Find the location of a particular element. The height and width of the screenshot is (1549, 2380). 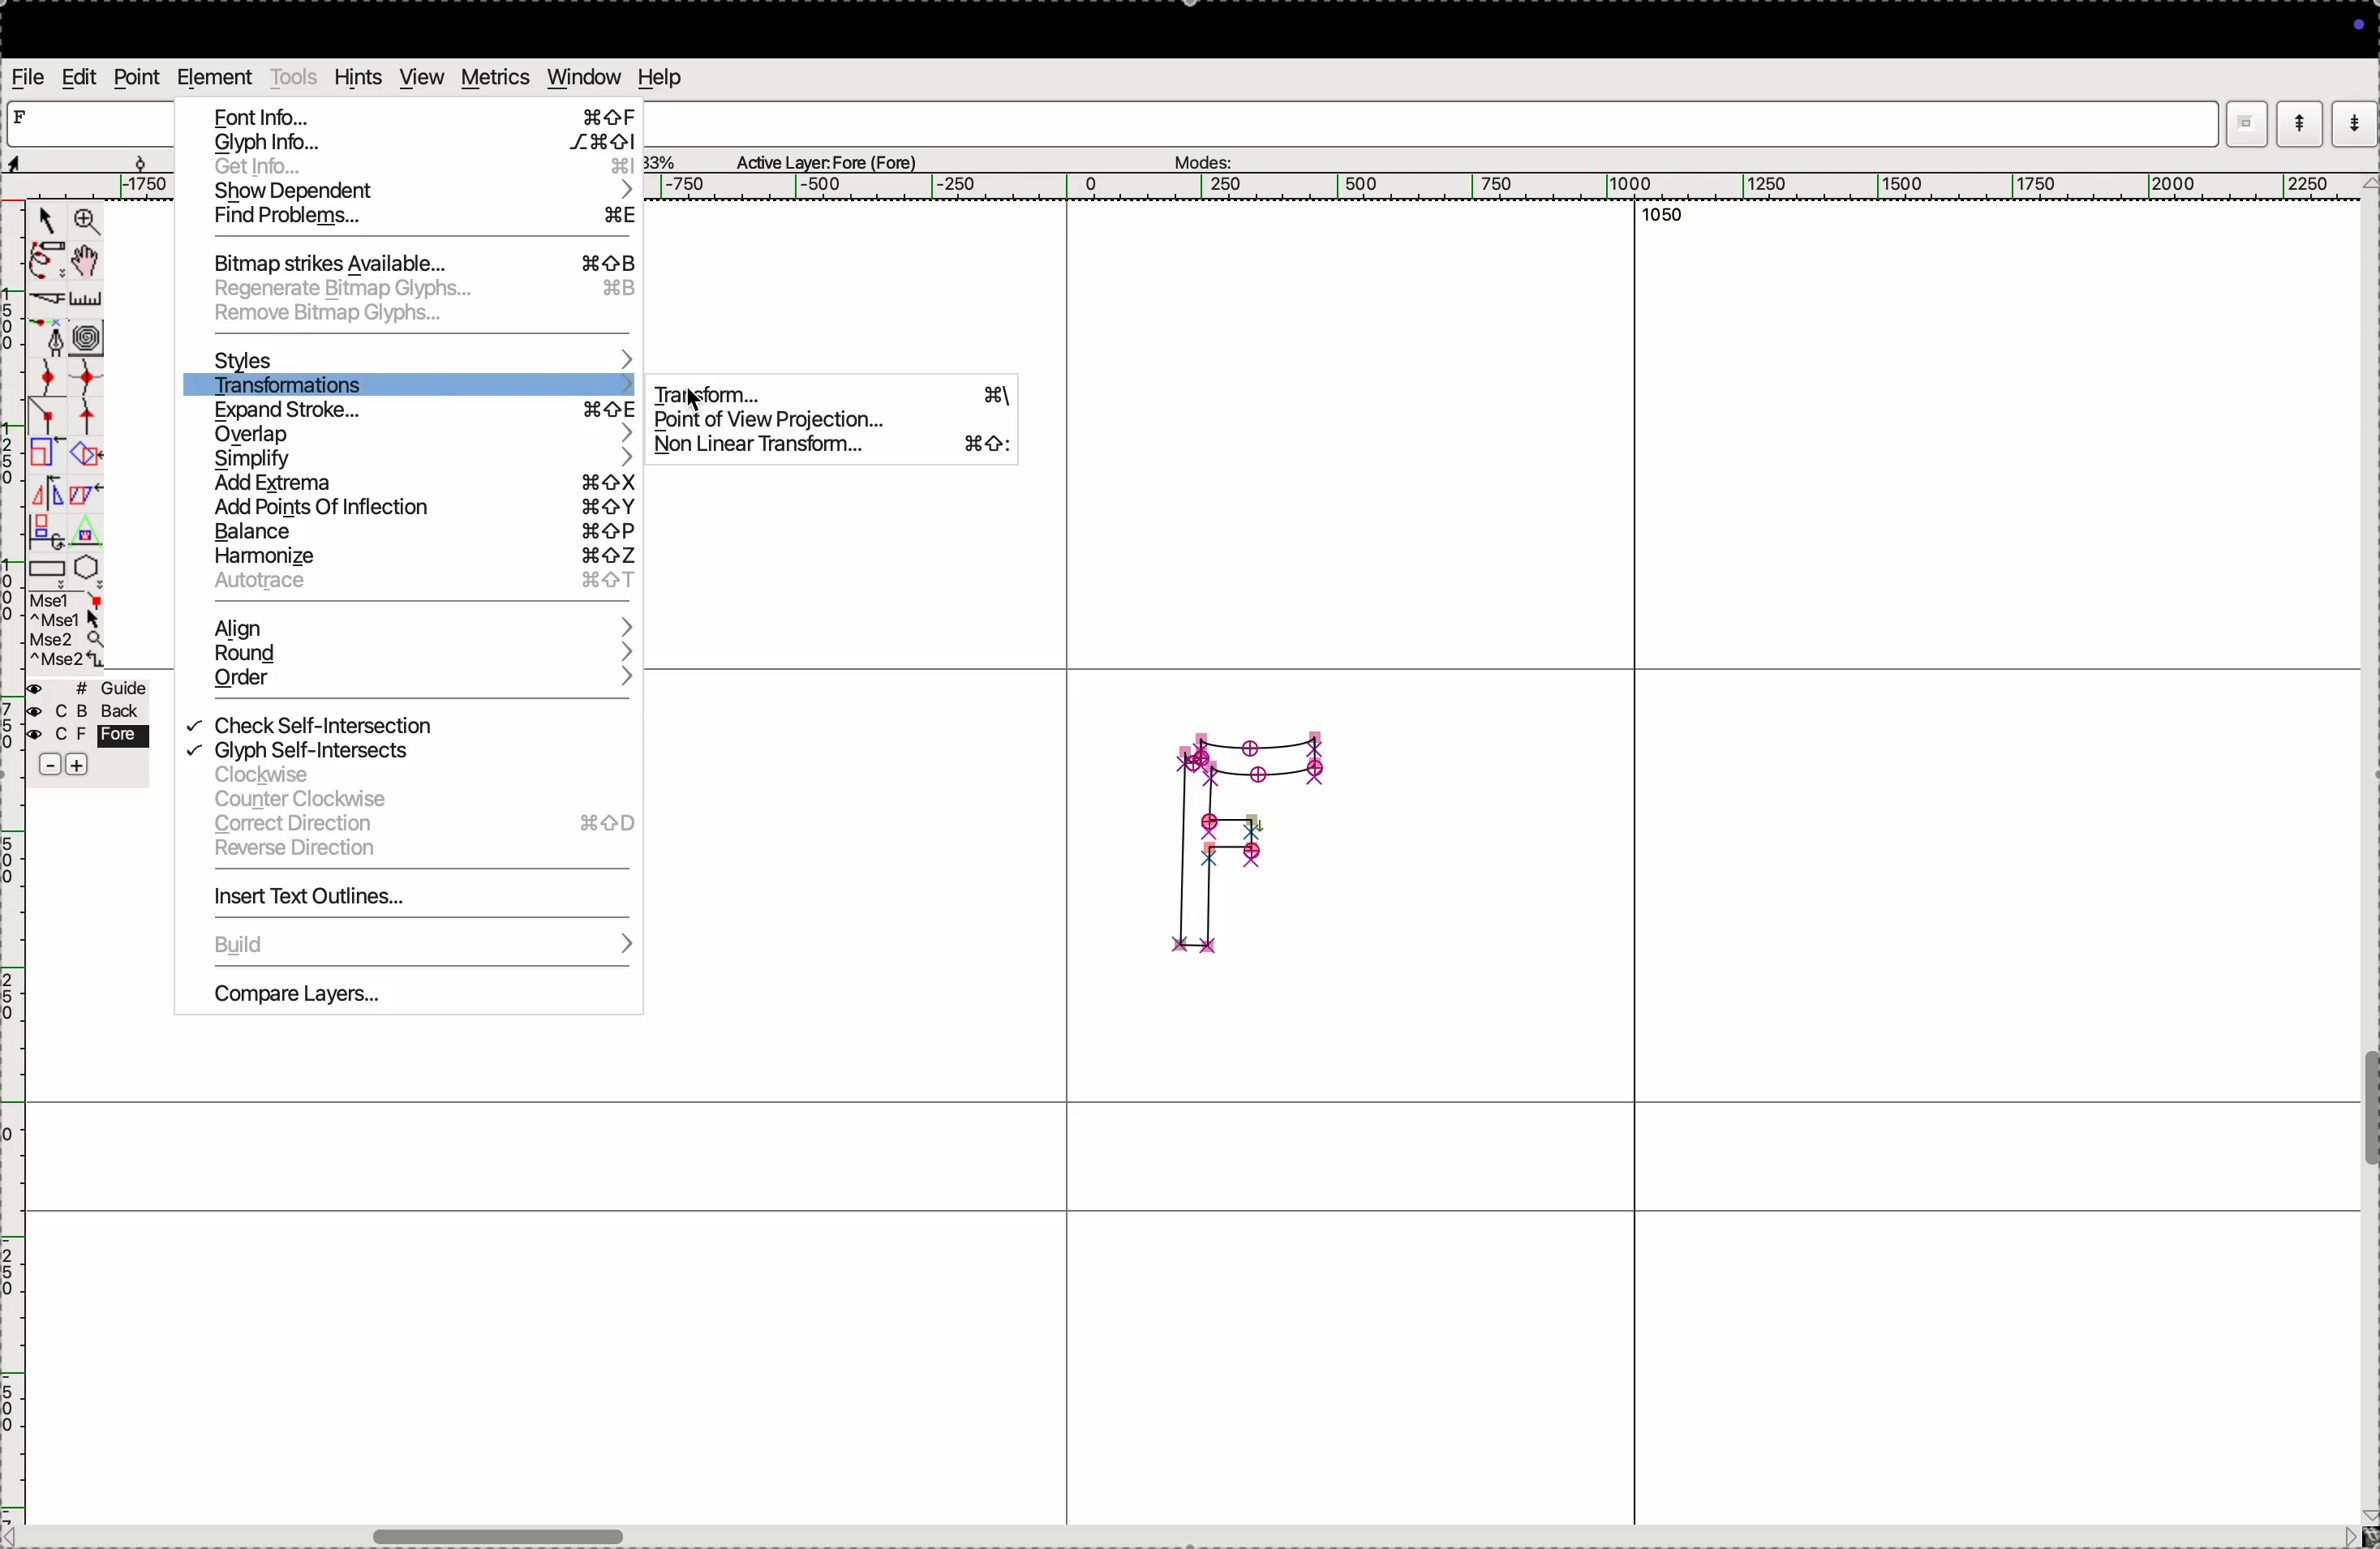

file is located at coordinates (30, 77).